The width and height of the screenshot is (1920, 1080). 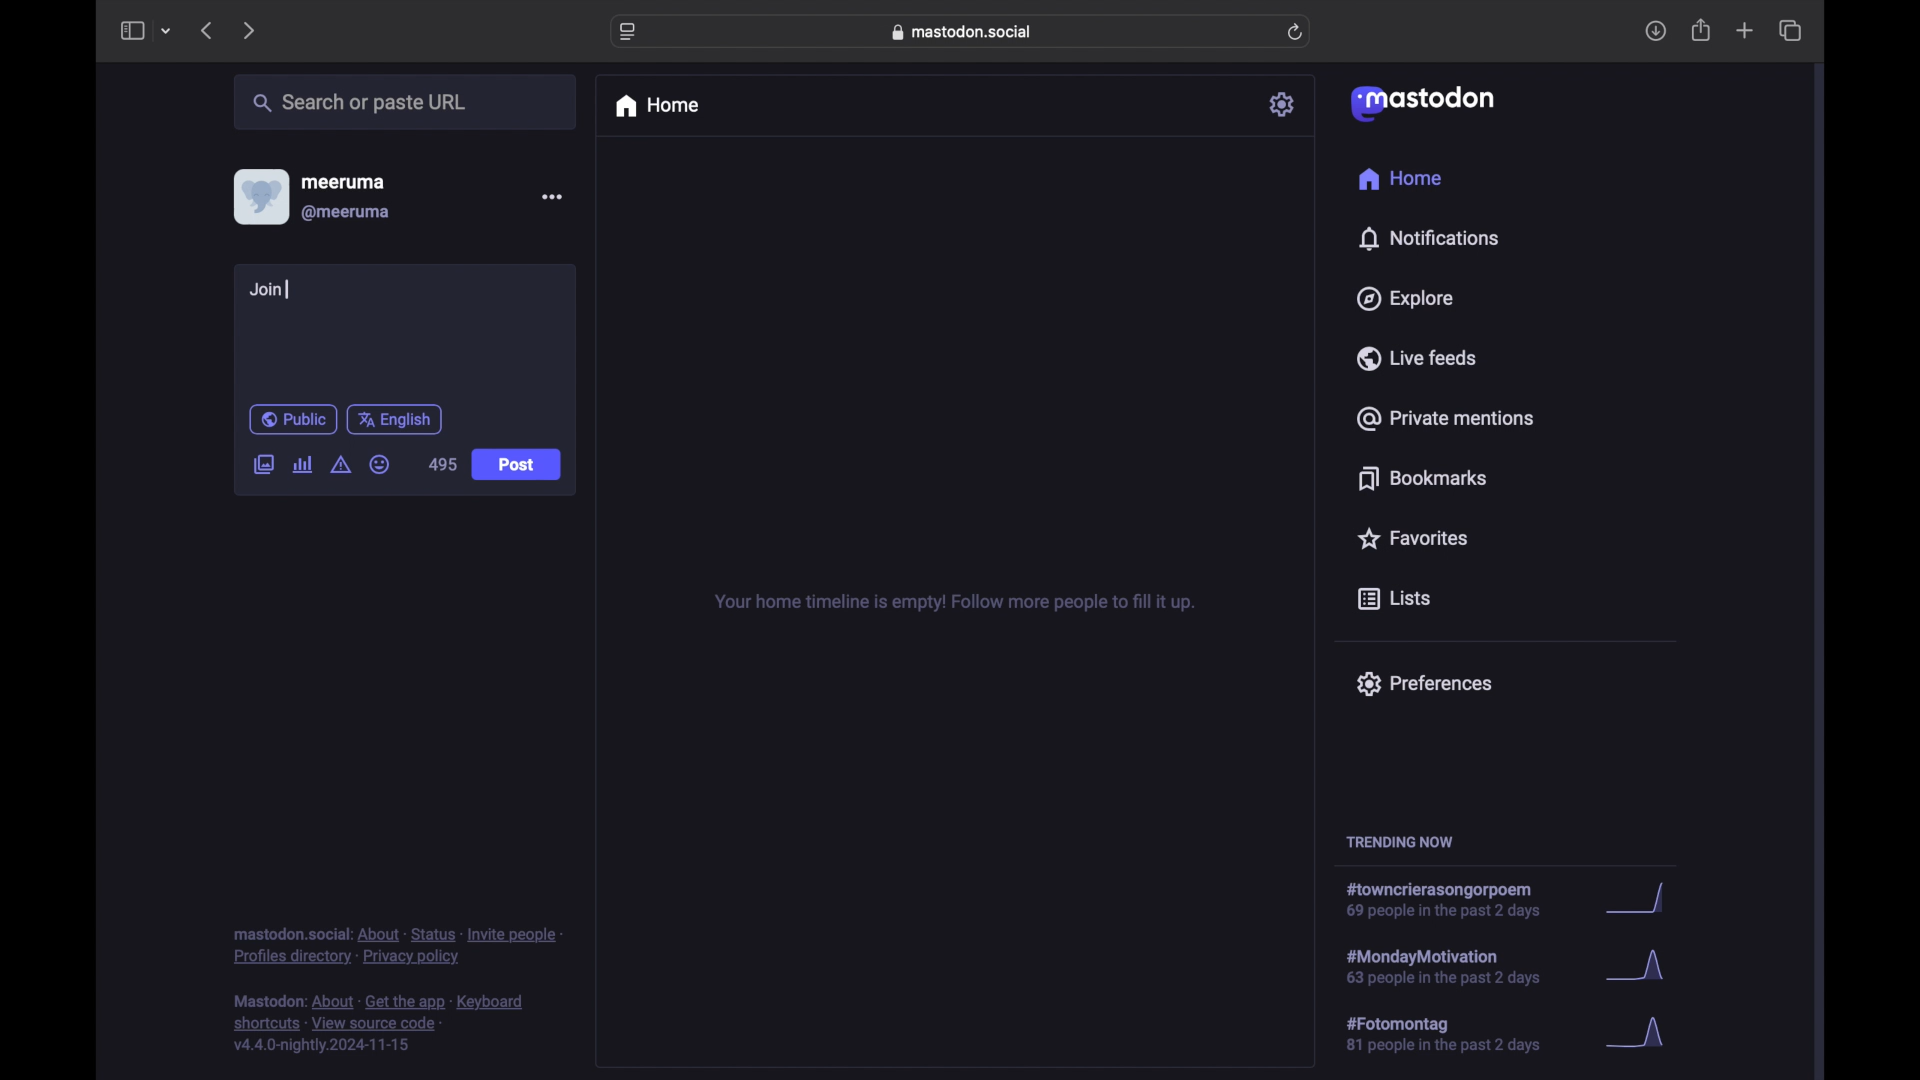 I want to click on web address, so click(x=966, y=31).